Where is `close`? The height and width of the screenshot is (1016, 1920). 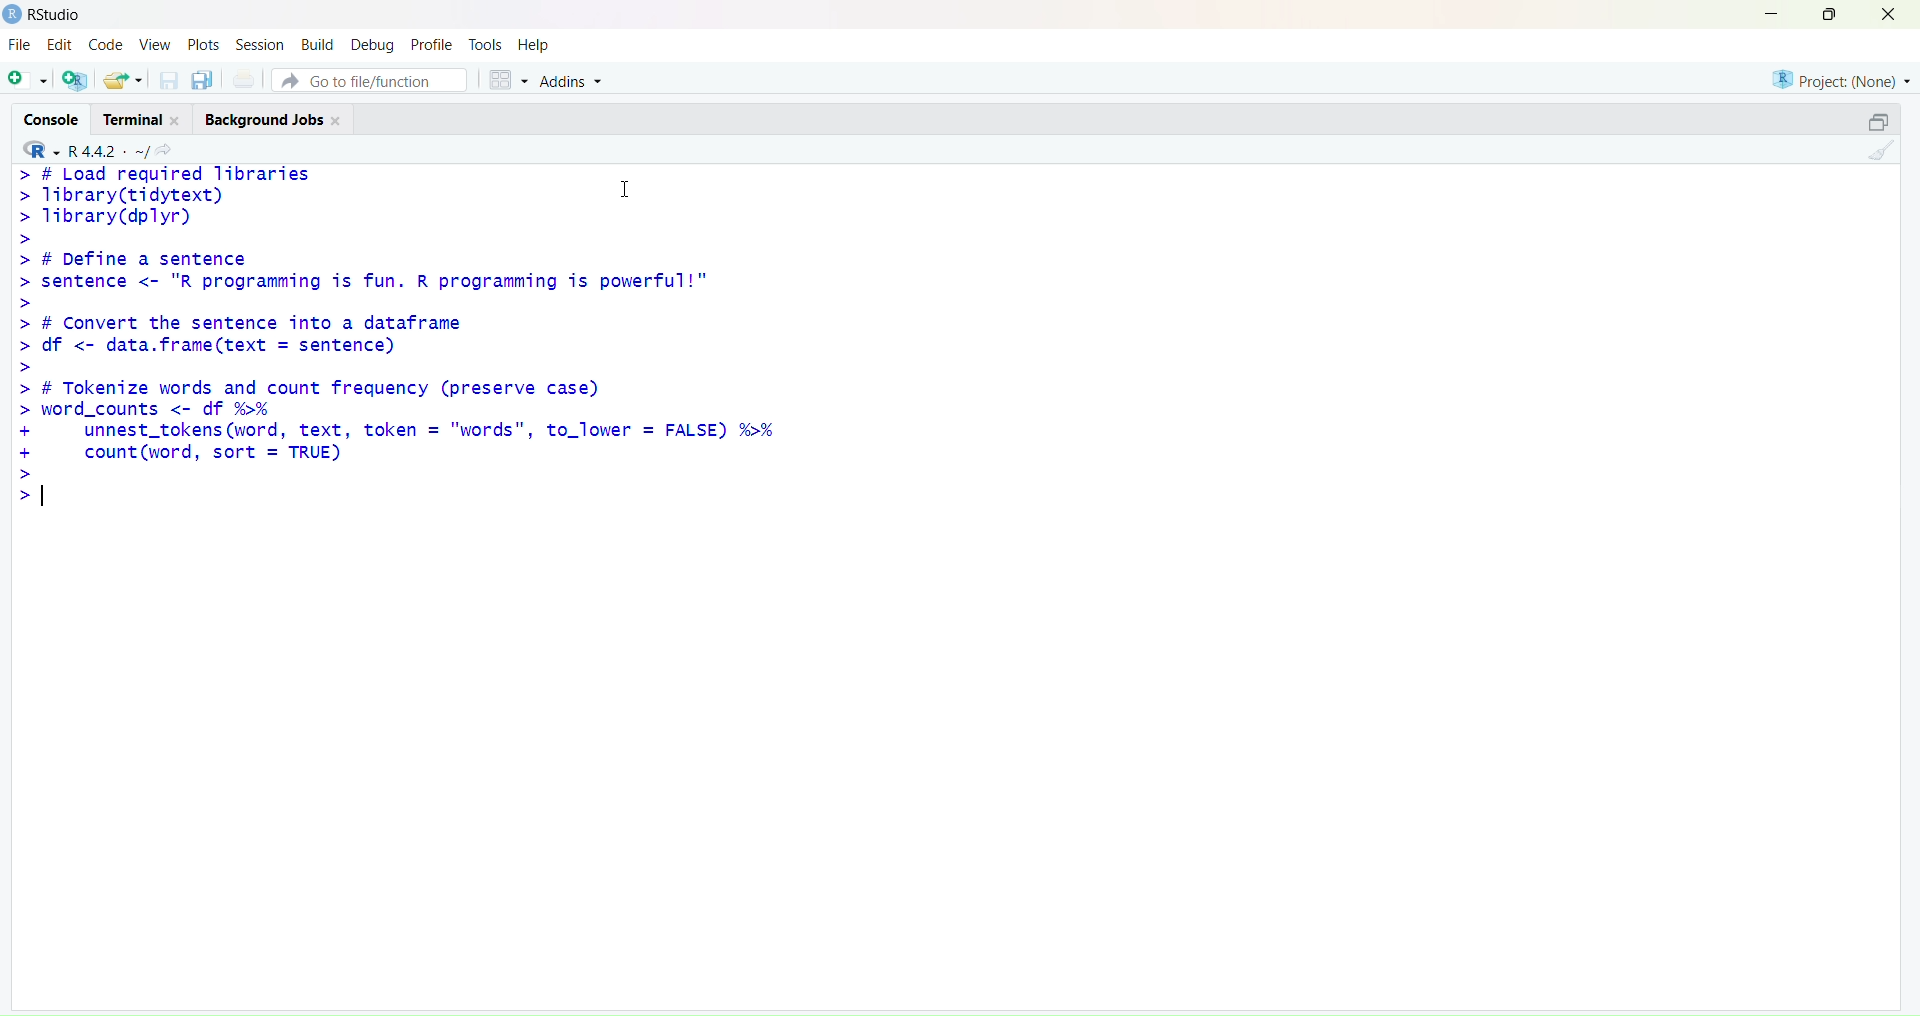 close is located at coordinates (1889, 15).